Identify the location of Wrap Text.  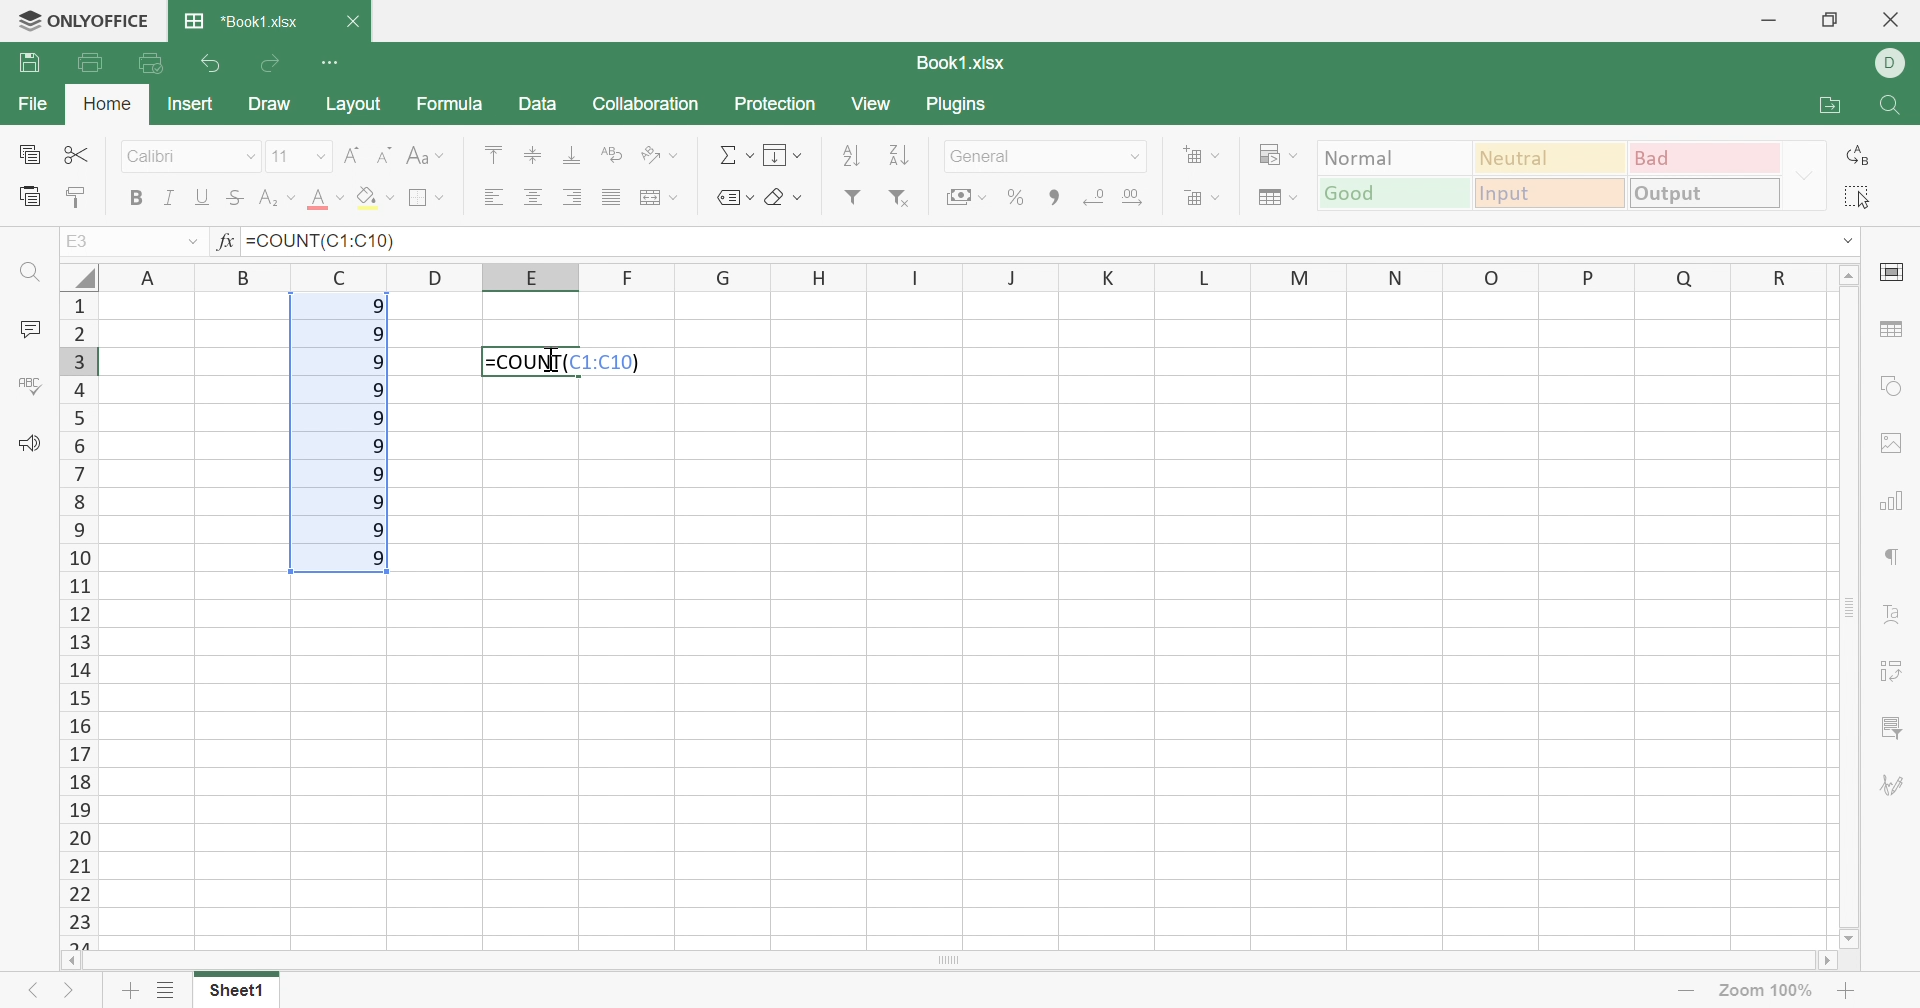
(613, 154).